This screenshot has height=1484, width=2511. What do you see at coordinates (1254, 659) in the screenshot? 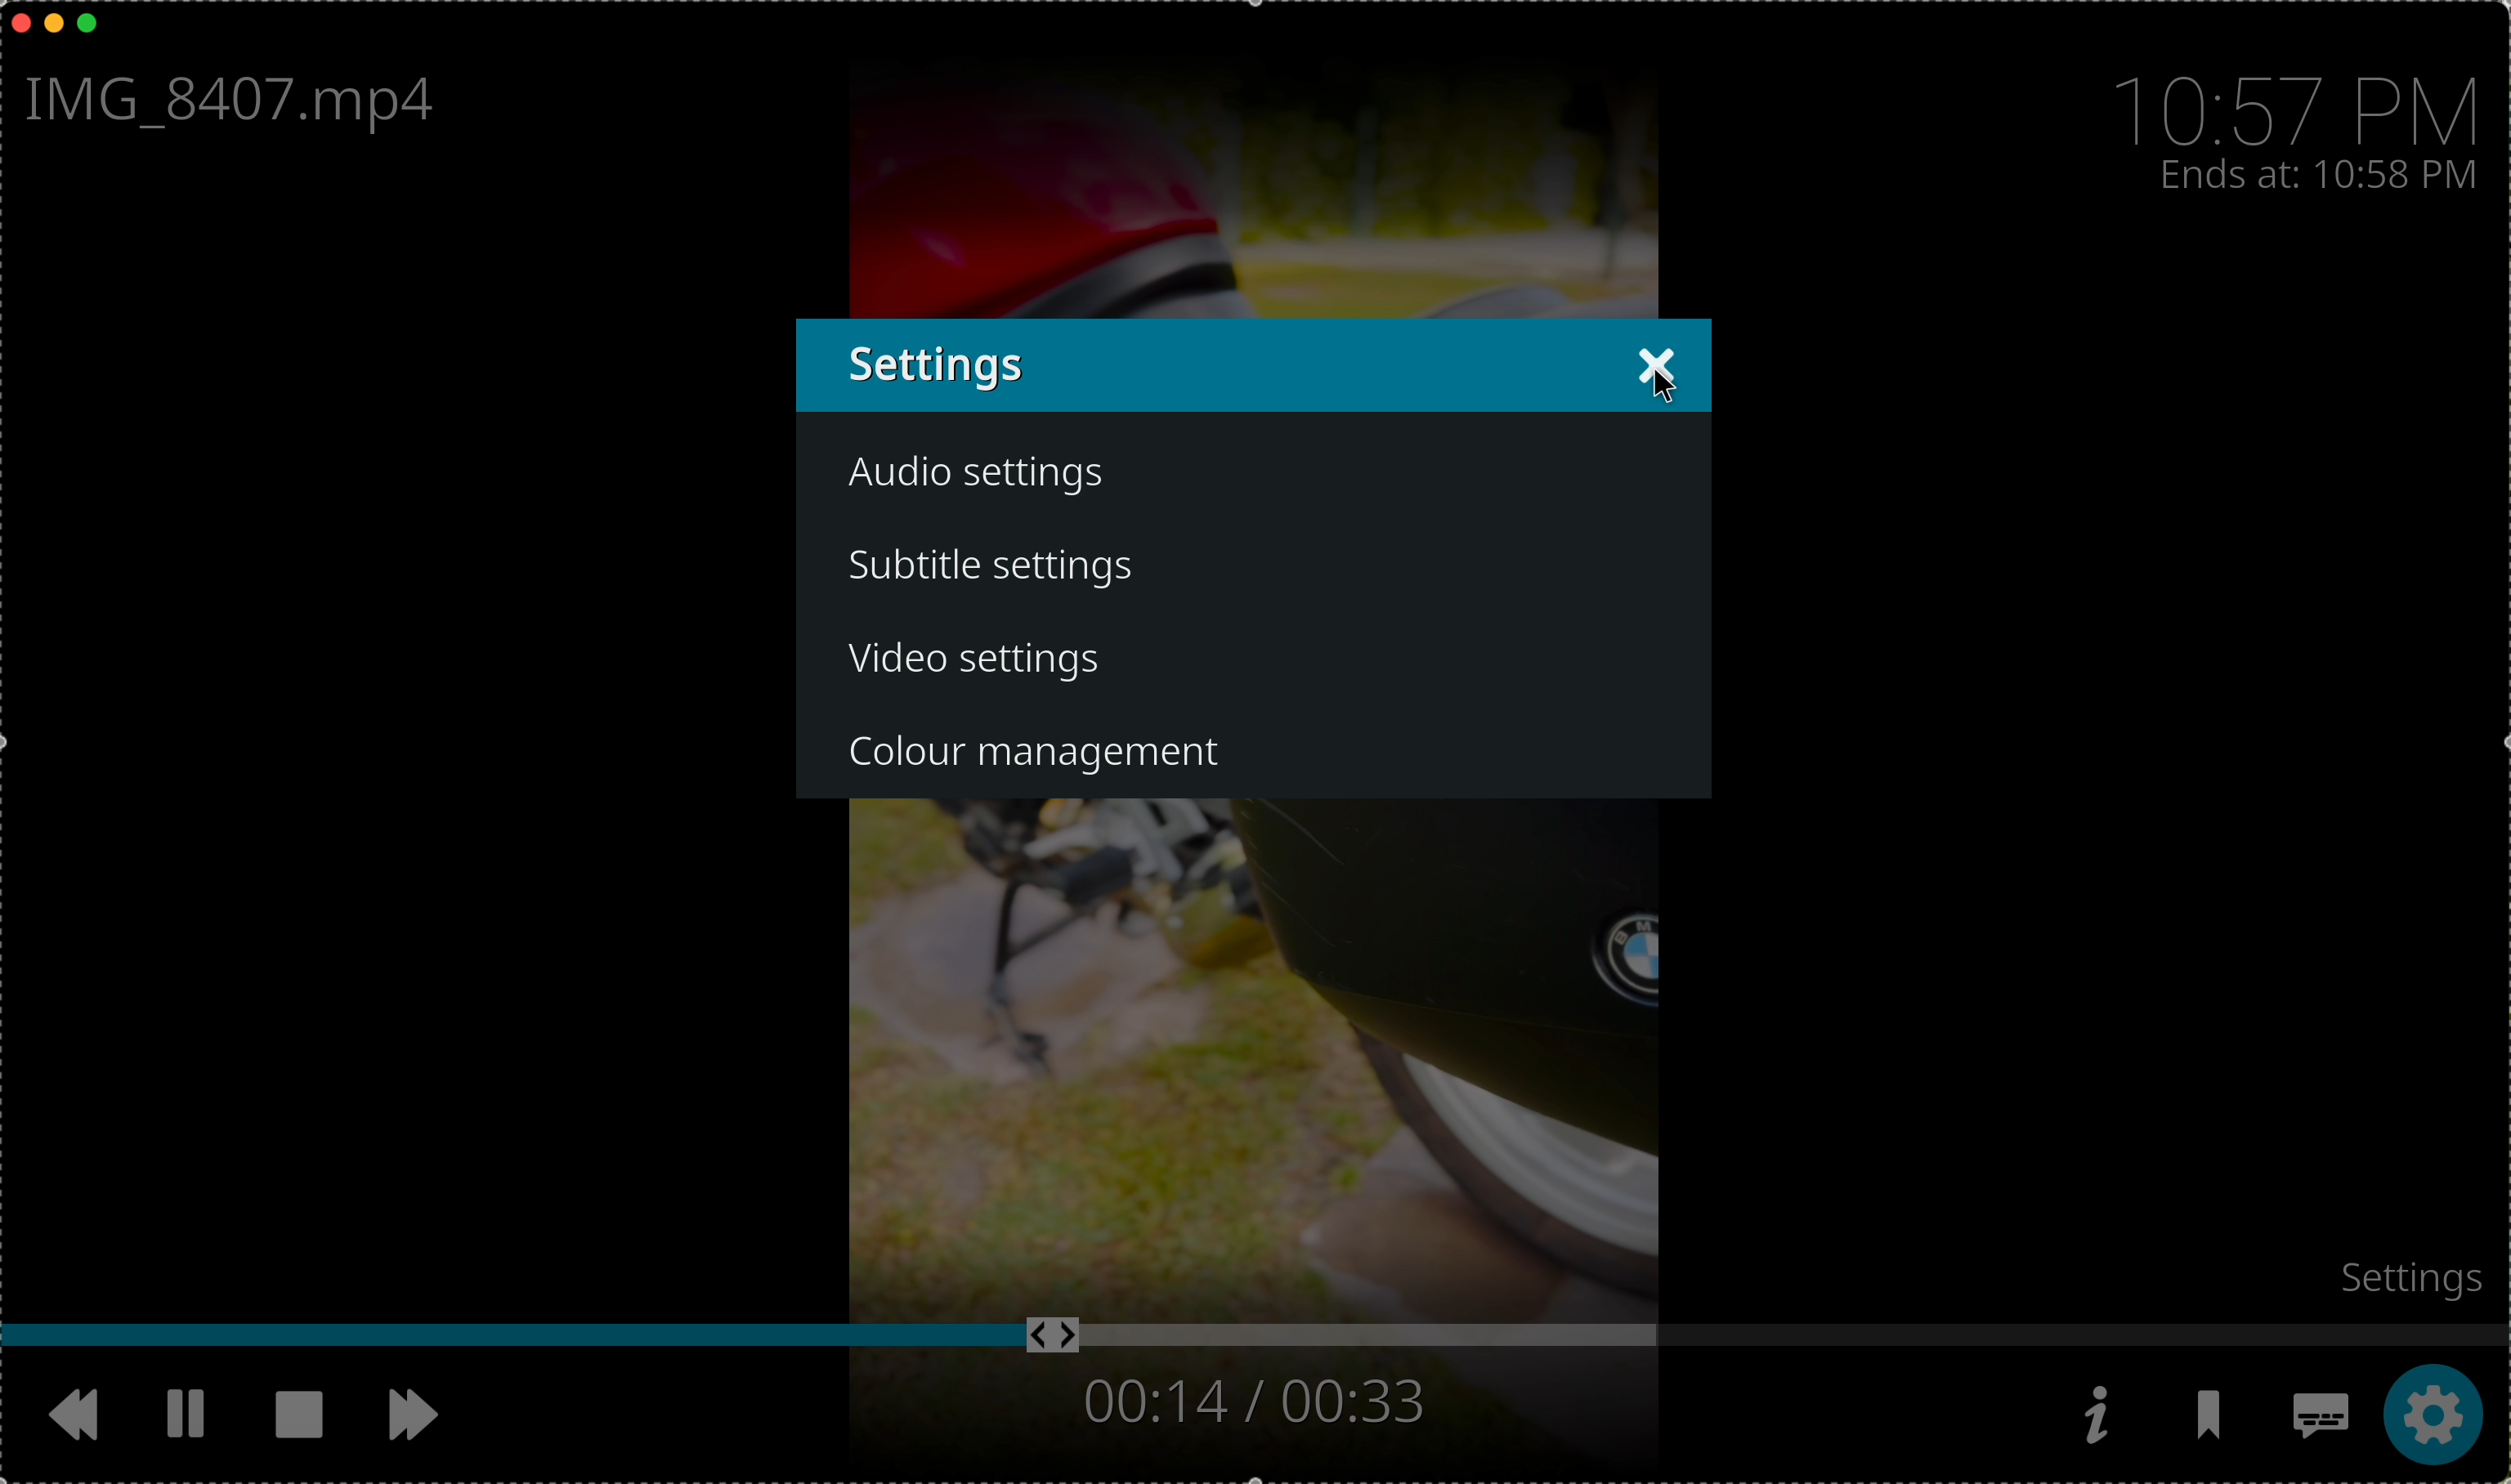
I see `video settings` at bounding box center [1254, 659].